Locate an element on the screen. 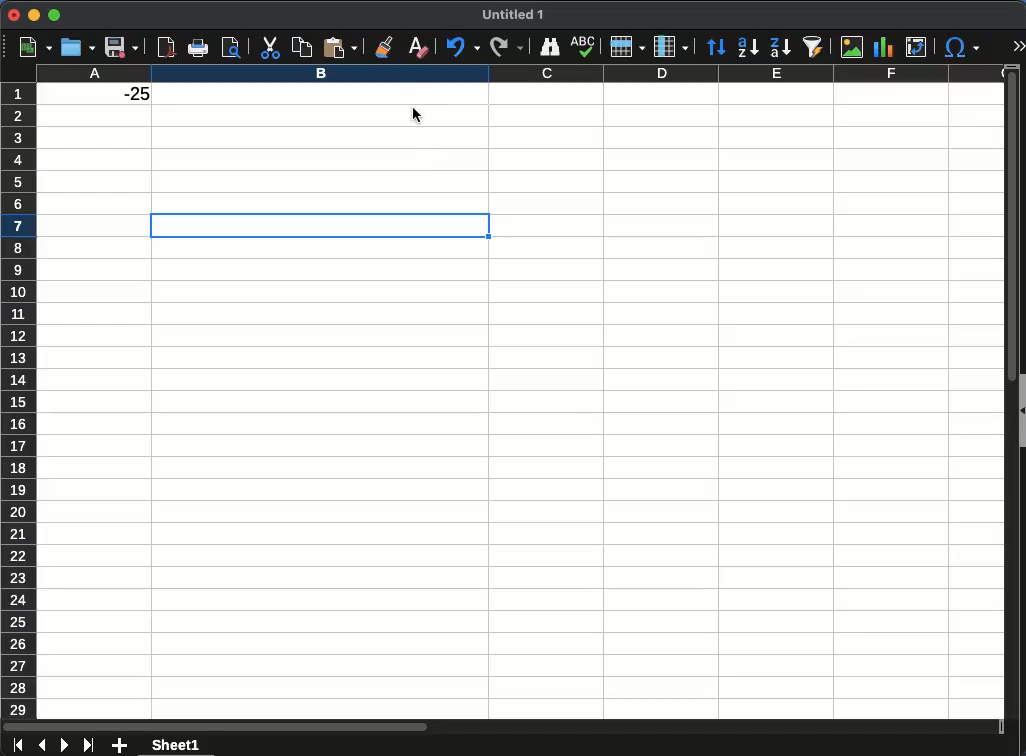  paste is located at coordinates (300, 47).